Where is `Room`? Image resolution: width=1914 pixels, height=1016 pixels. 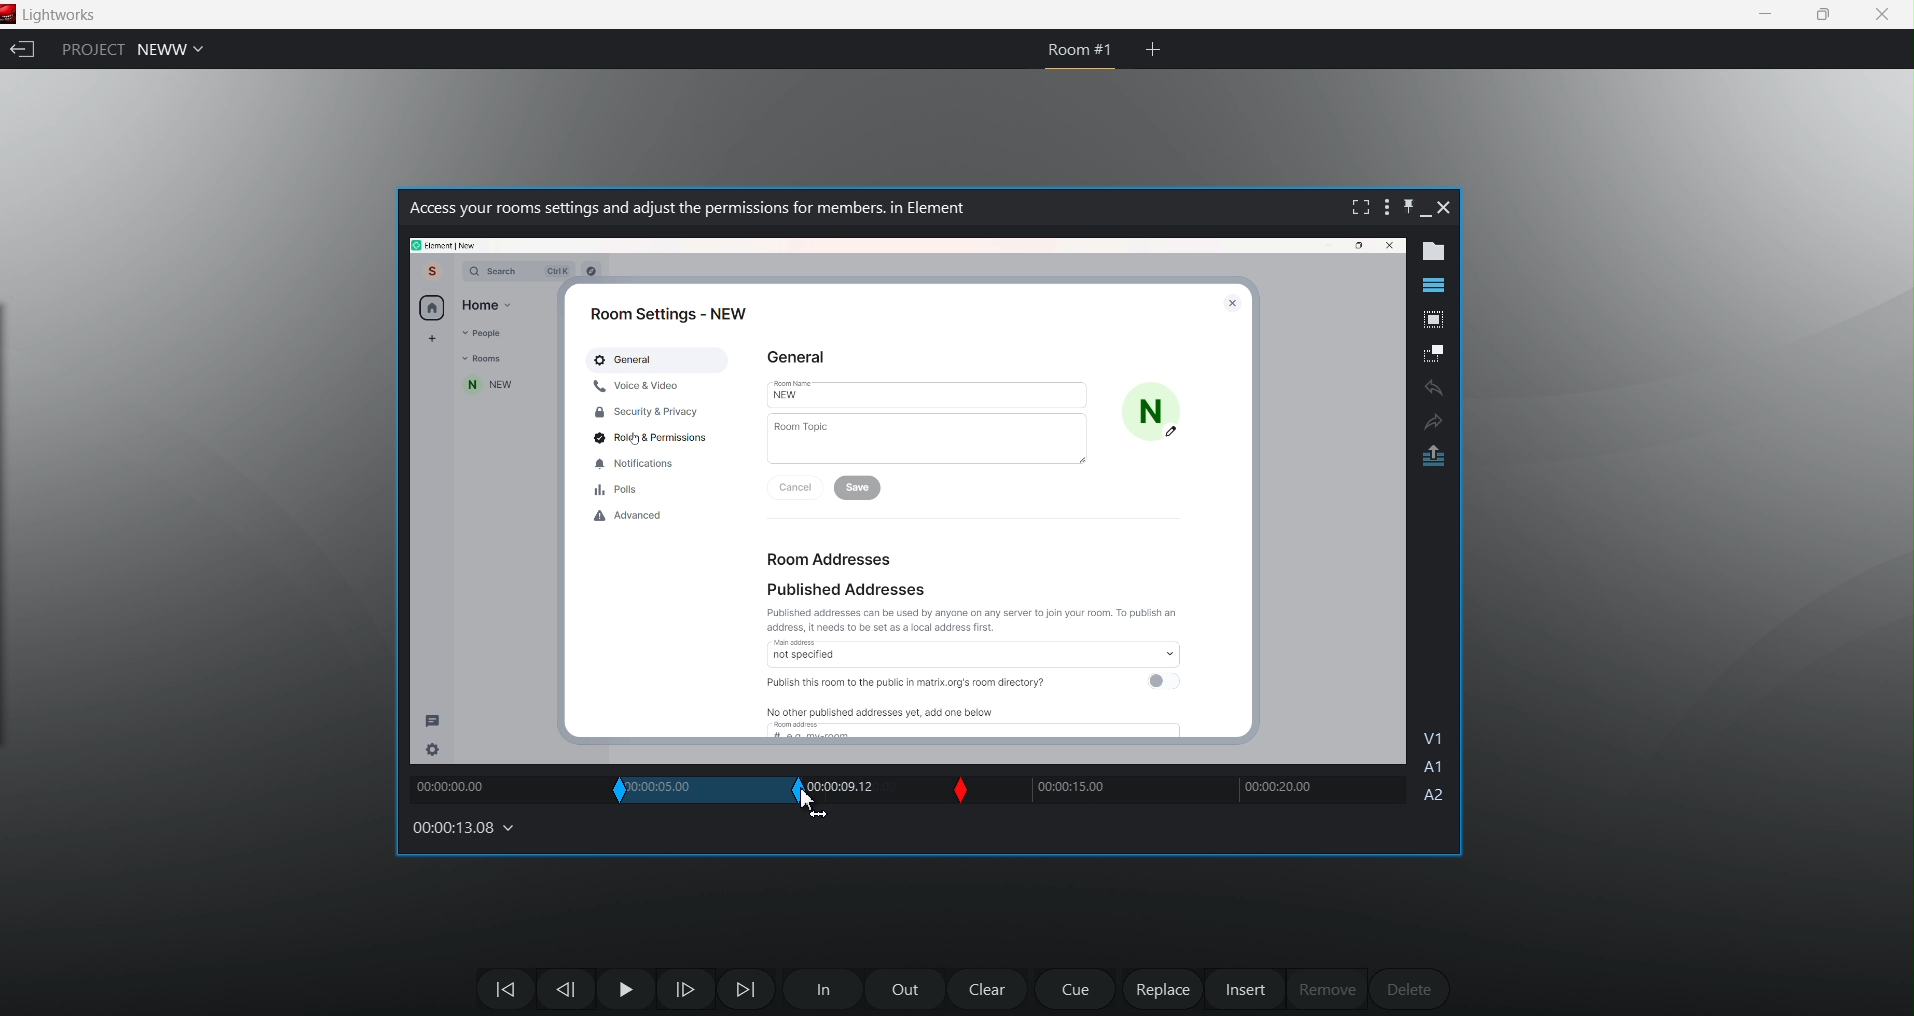 Room is located at coordinates (488, 358).